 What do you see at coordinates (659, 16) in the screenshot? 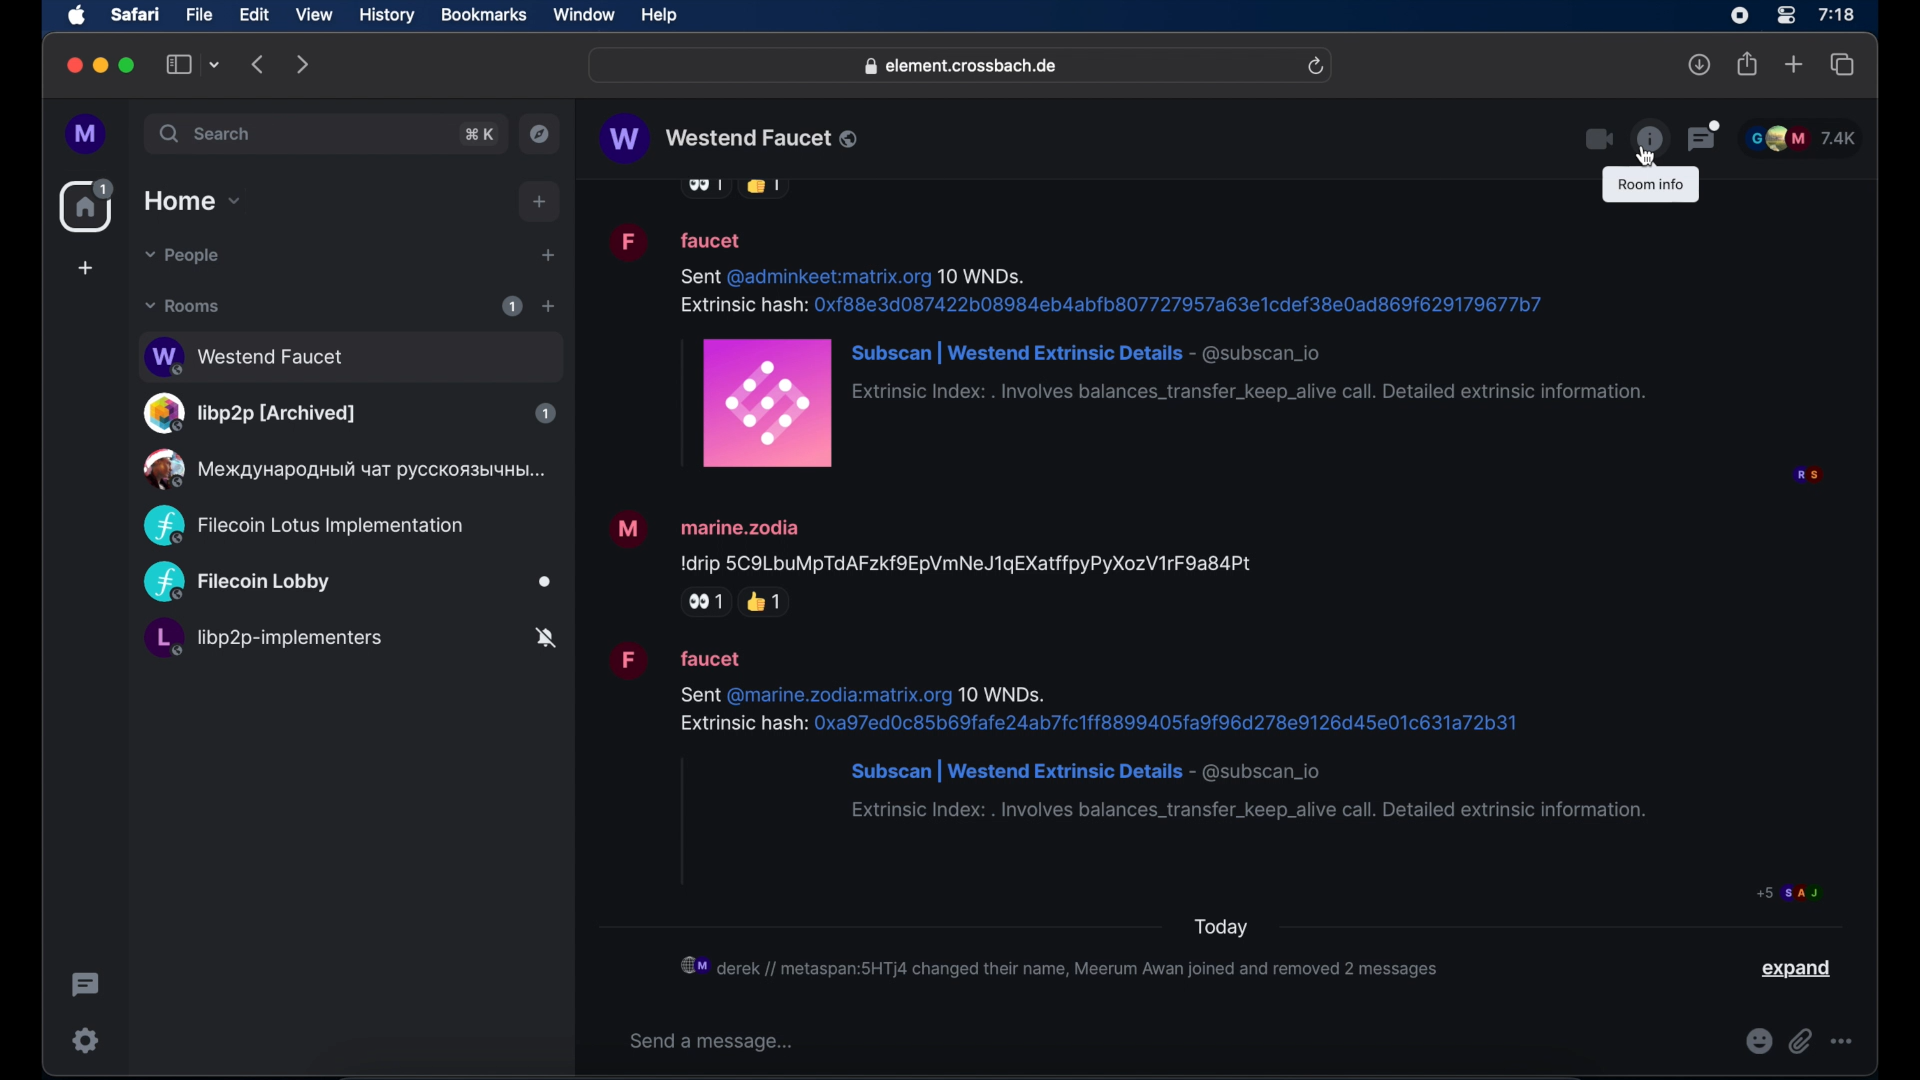
I see `help` at bounding box center [659, 16].